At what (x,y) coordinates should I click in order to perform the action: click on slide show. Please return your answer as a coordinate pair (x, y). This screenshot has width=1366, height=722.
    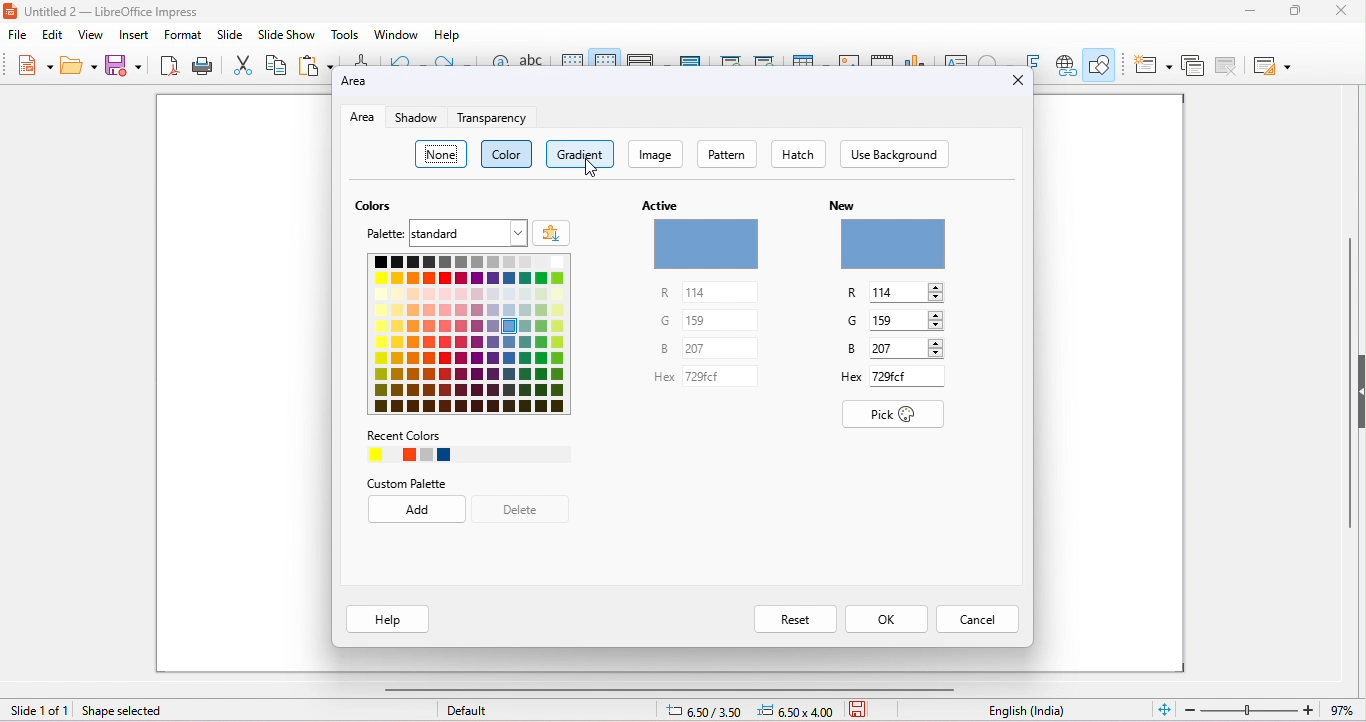
    Looking at the image, I should click on (285, 34).